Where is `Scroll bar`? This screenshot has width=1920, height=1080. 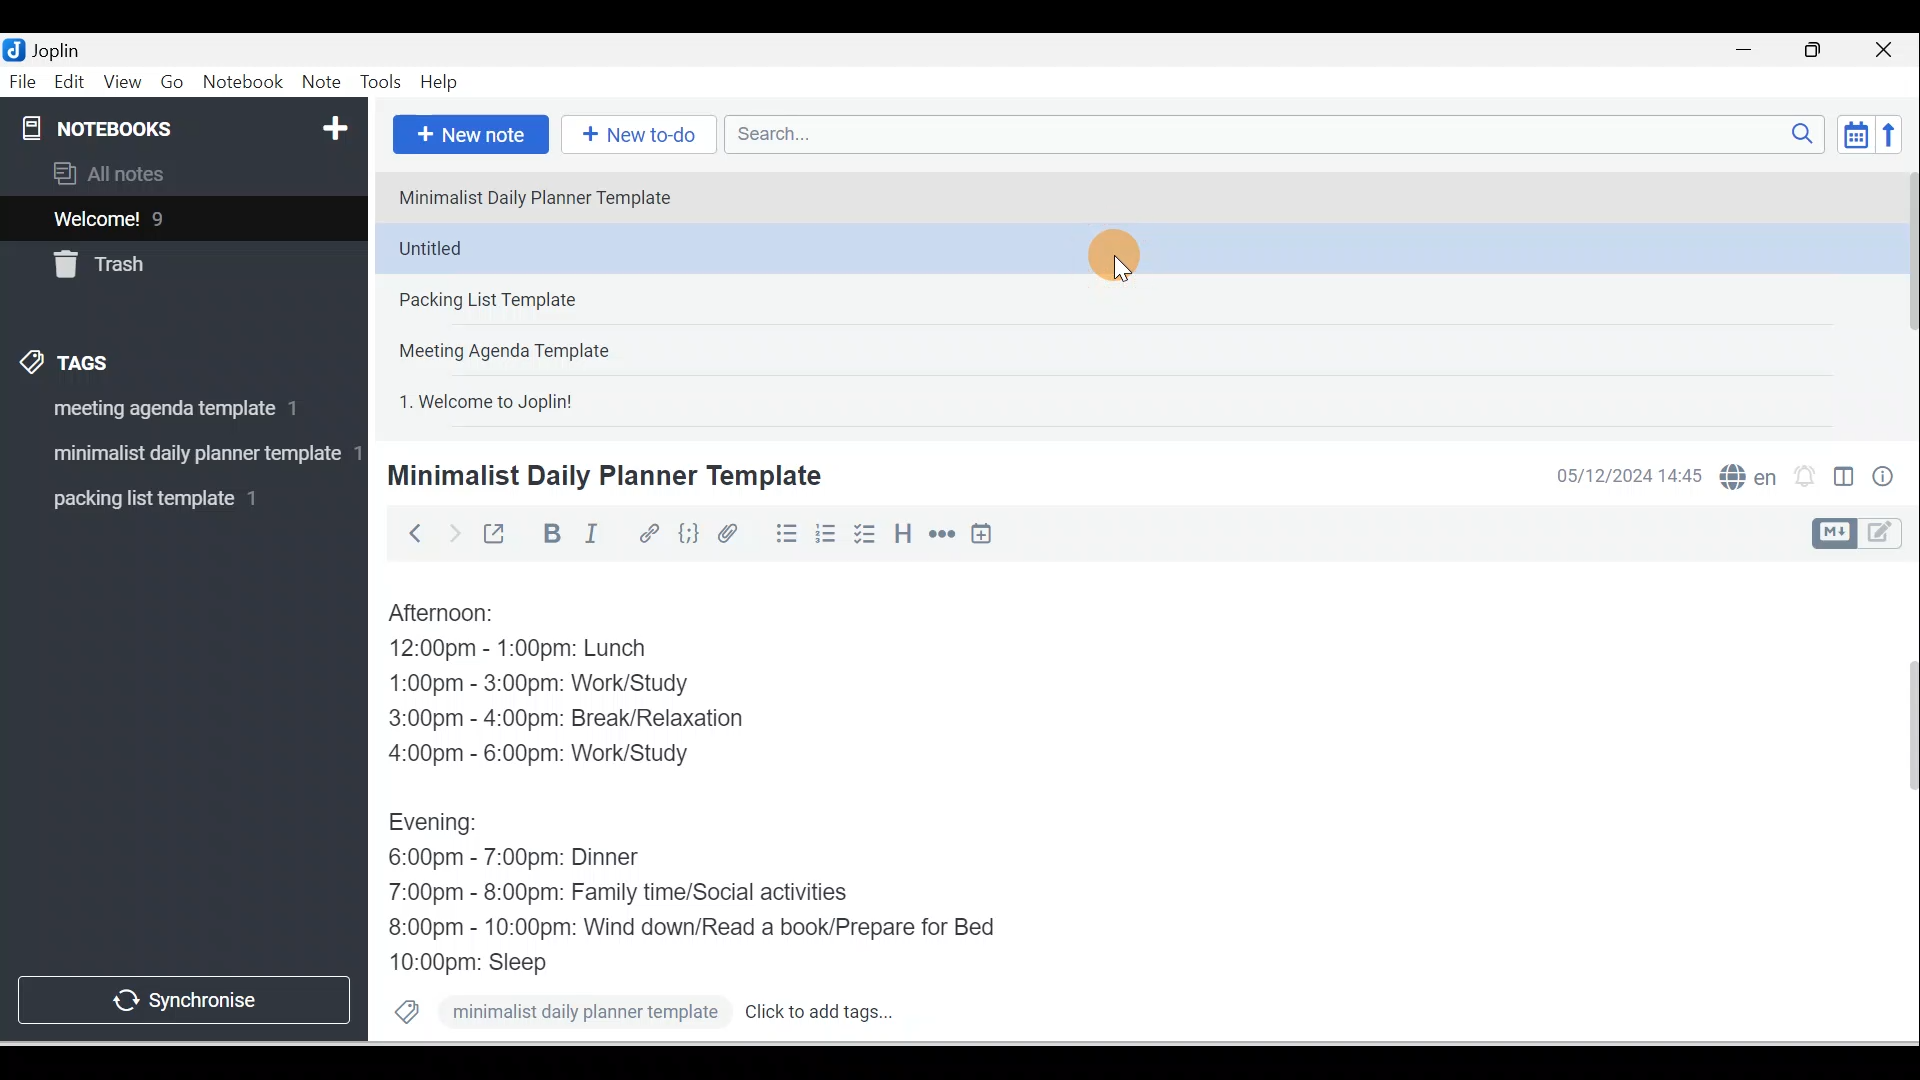 Scroll bar is located at coordinates (1898, 802).